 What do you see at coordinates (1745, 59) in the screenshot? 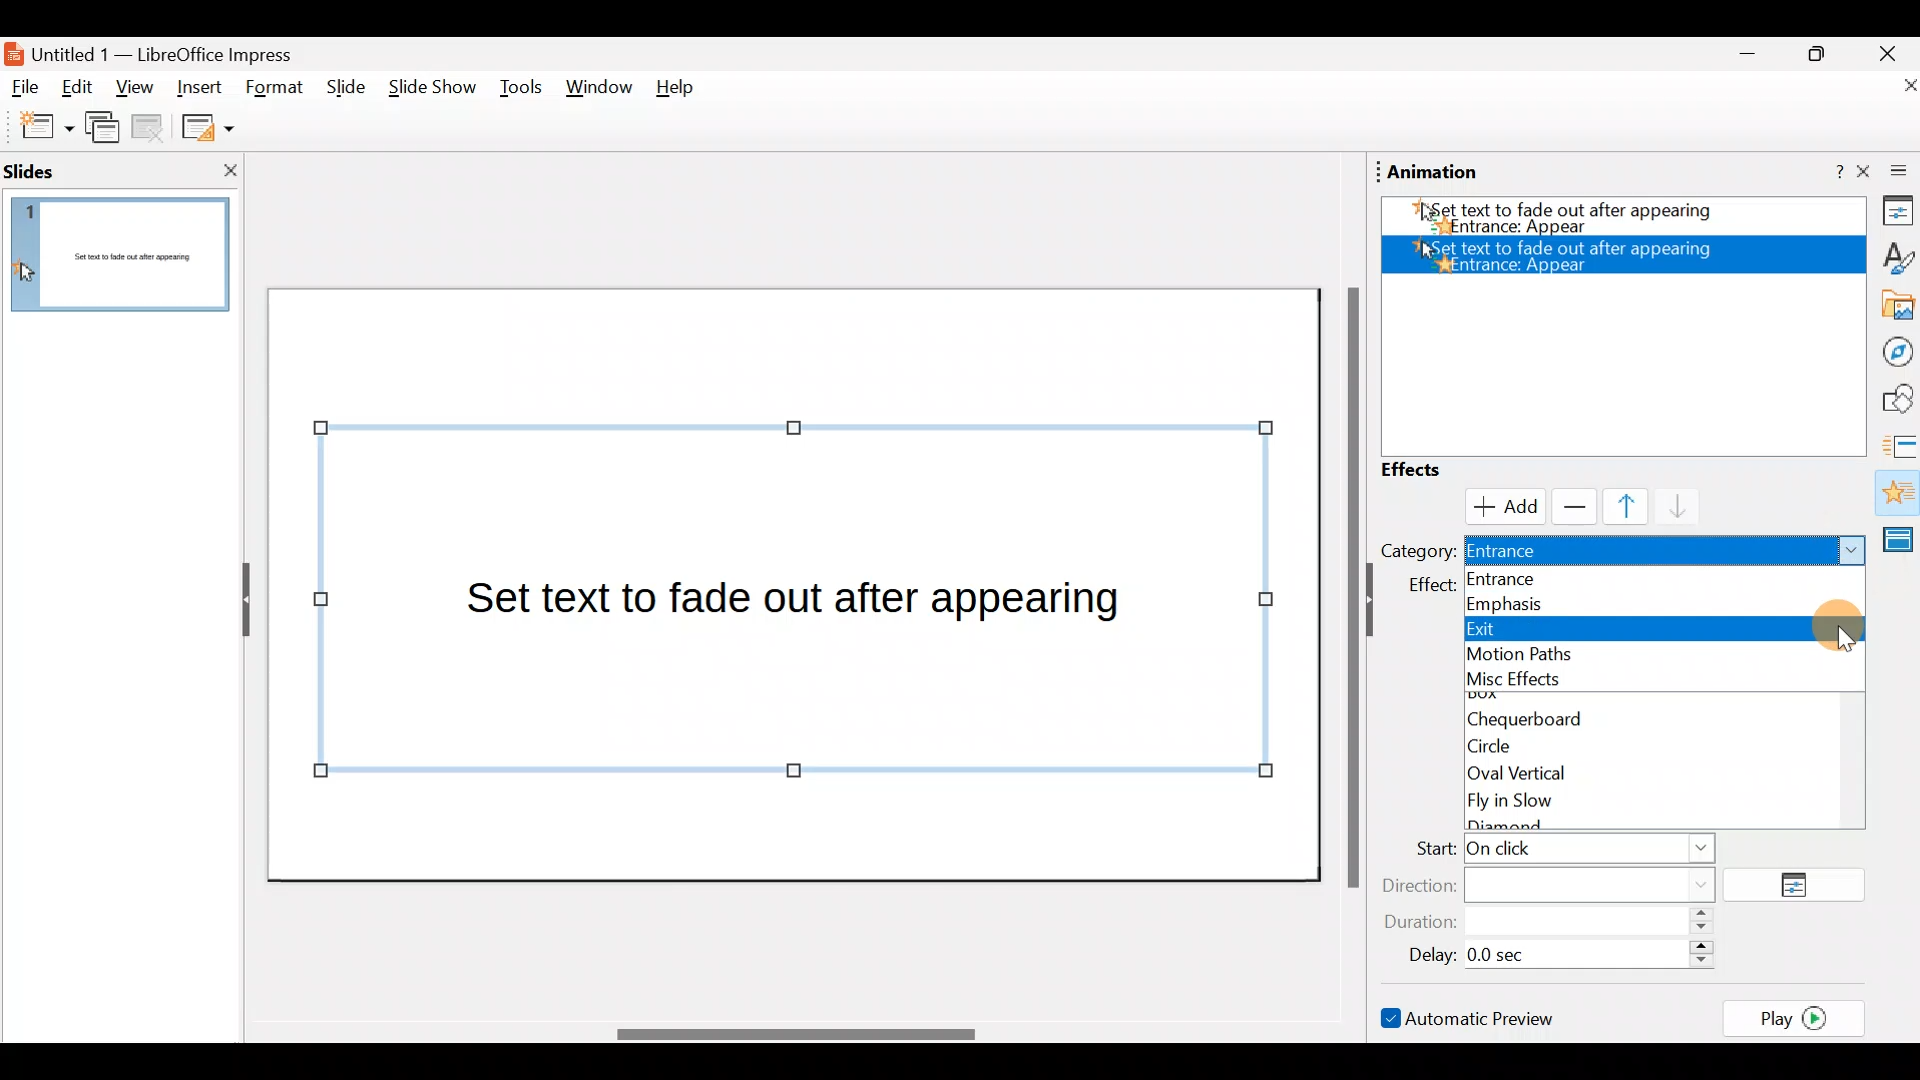
I see `Minimise` at bounding box center [1745, 59].